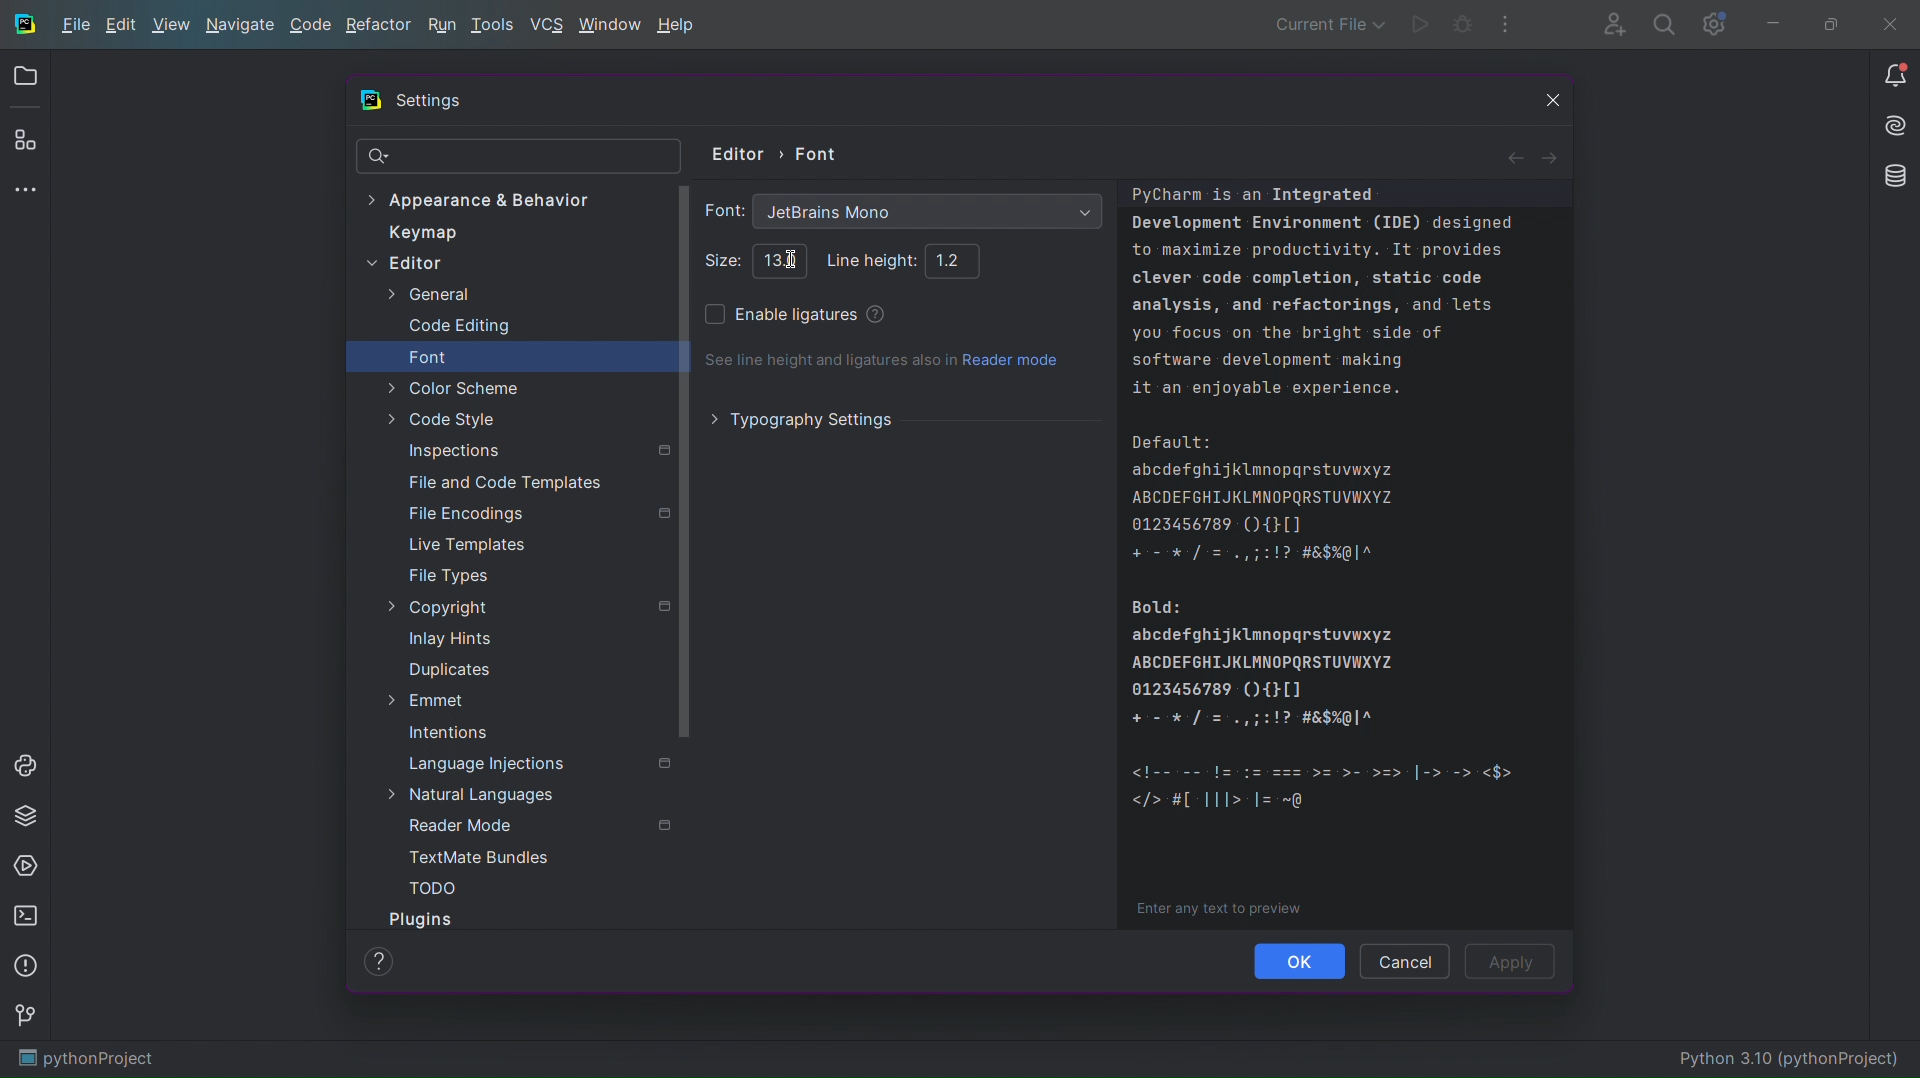 The height and width of the screenshot is (1078, 1920). I want to click on More, so click(1506, 25).